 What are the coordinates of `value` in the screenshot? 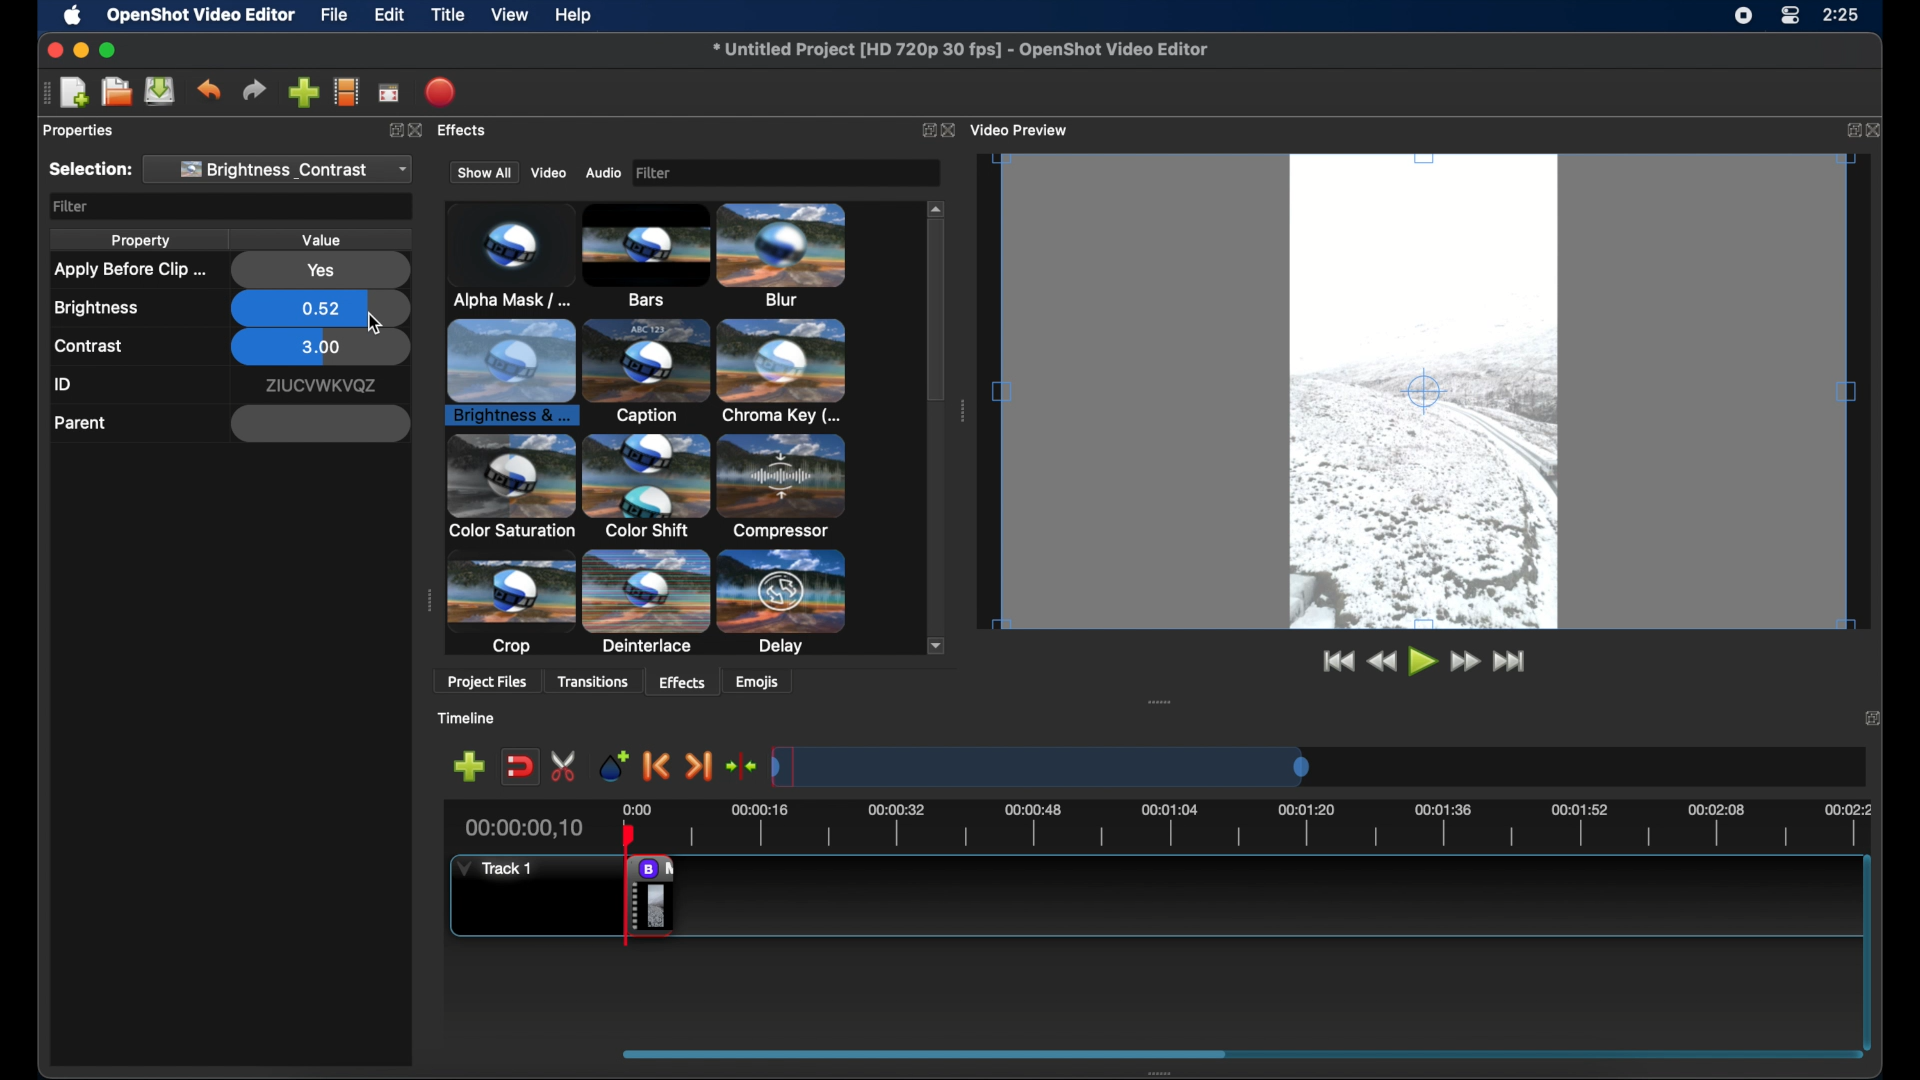 It's located at (324, 239).